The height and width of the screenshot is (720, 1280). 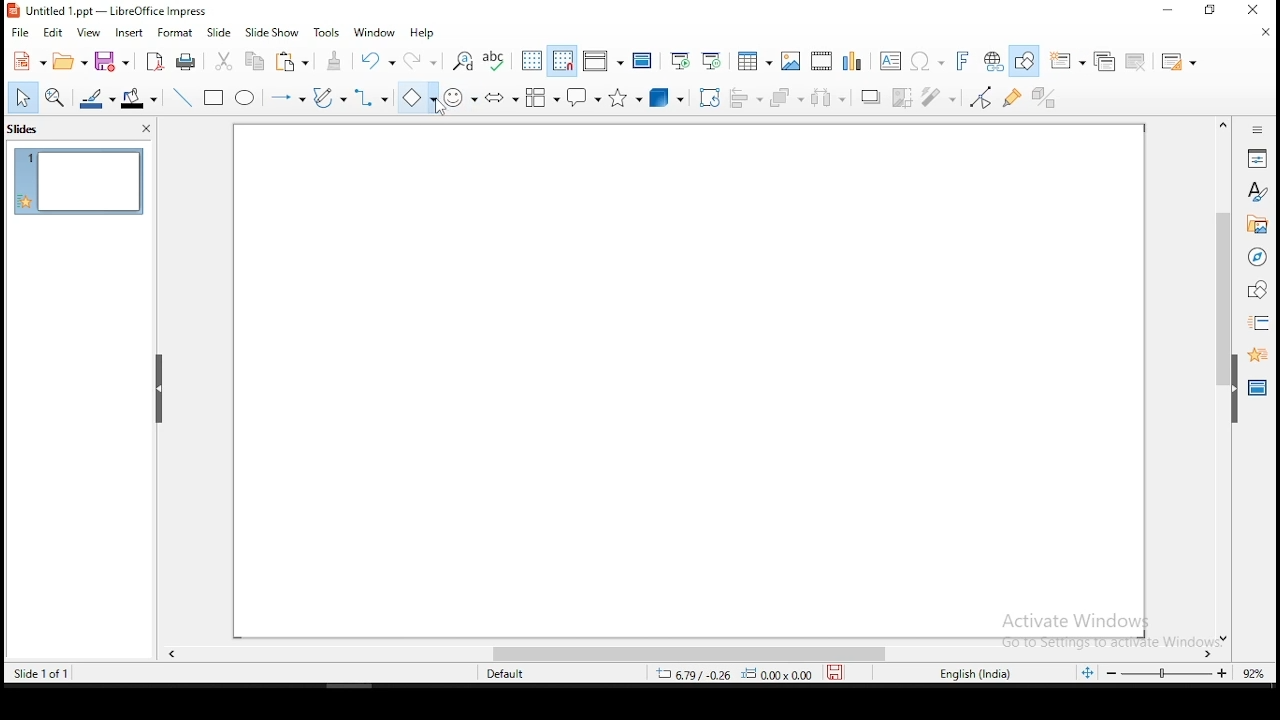 I want to click on navigator, so click(x=1259, y=260).